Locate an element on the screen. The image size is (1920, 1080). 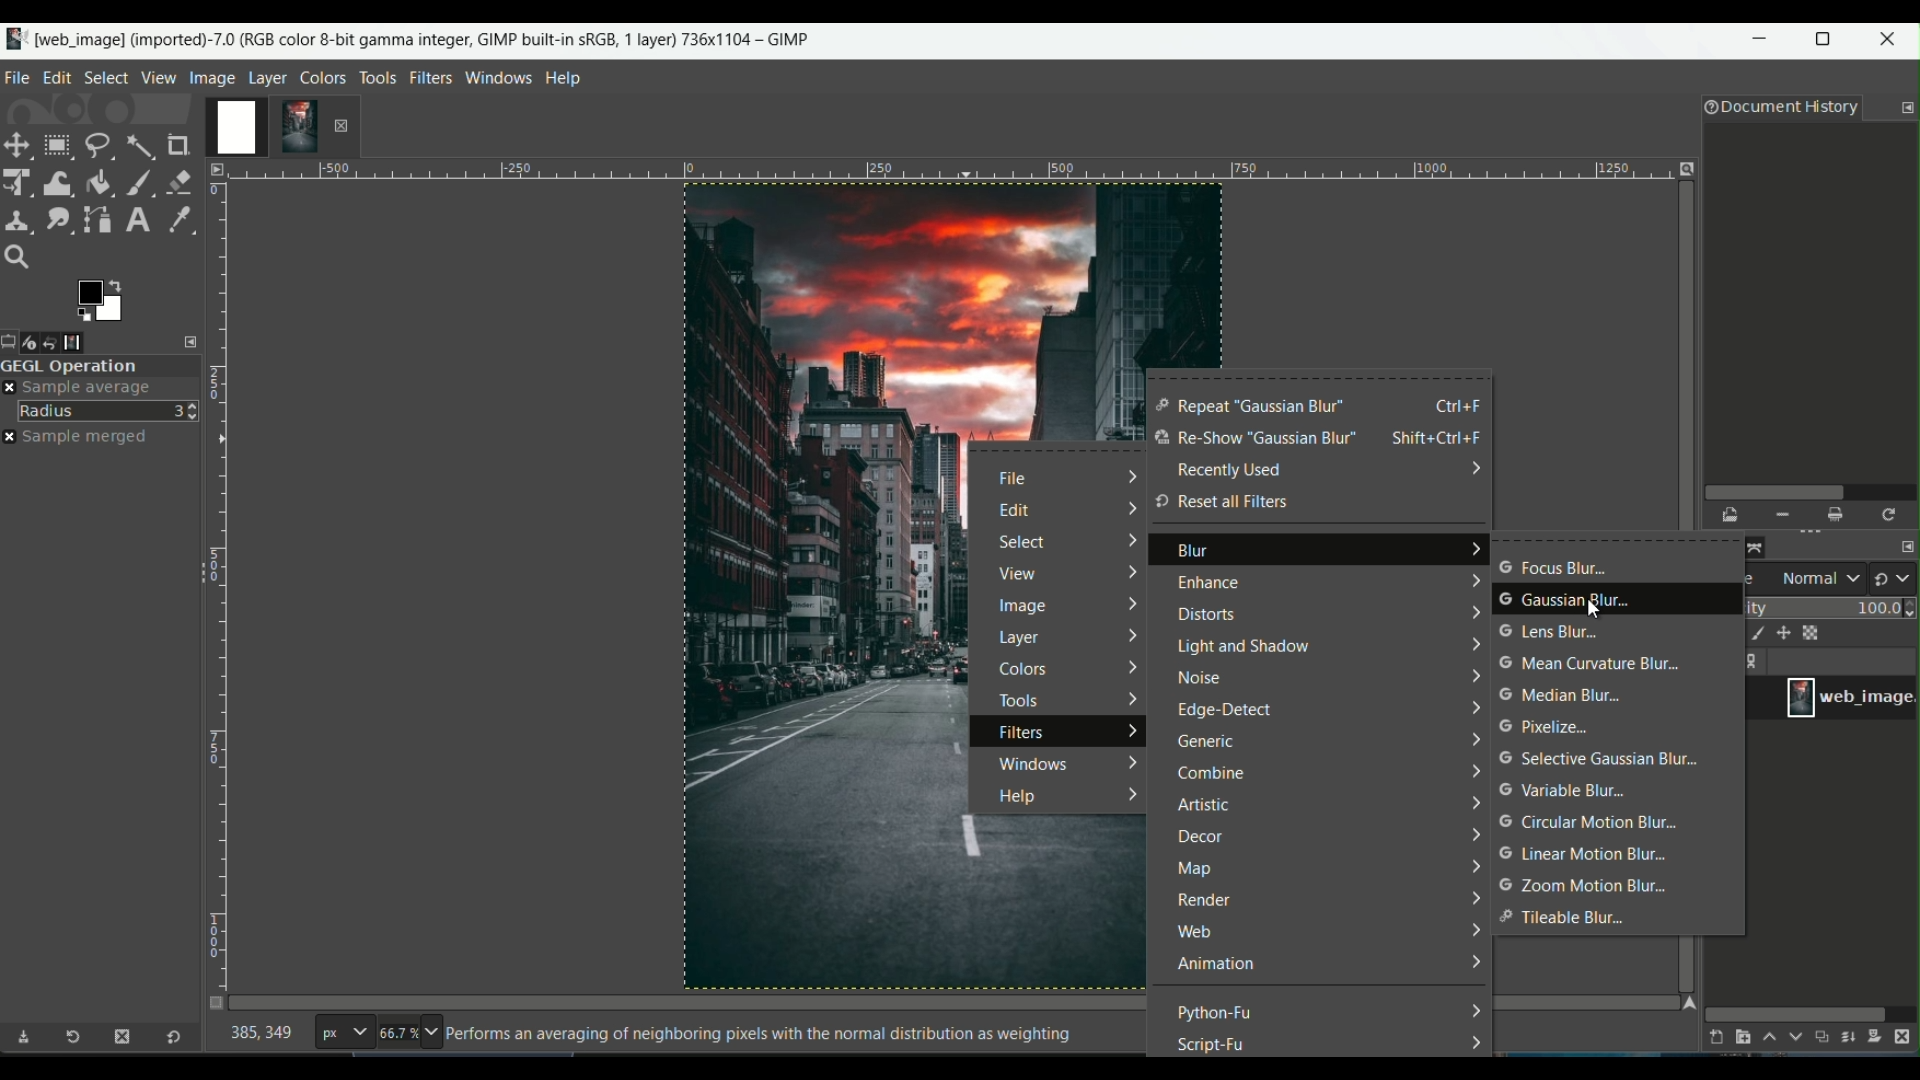
edge detect is located at coordinates (1228, 713).